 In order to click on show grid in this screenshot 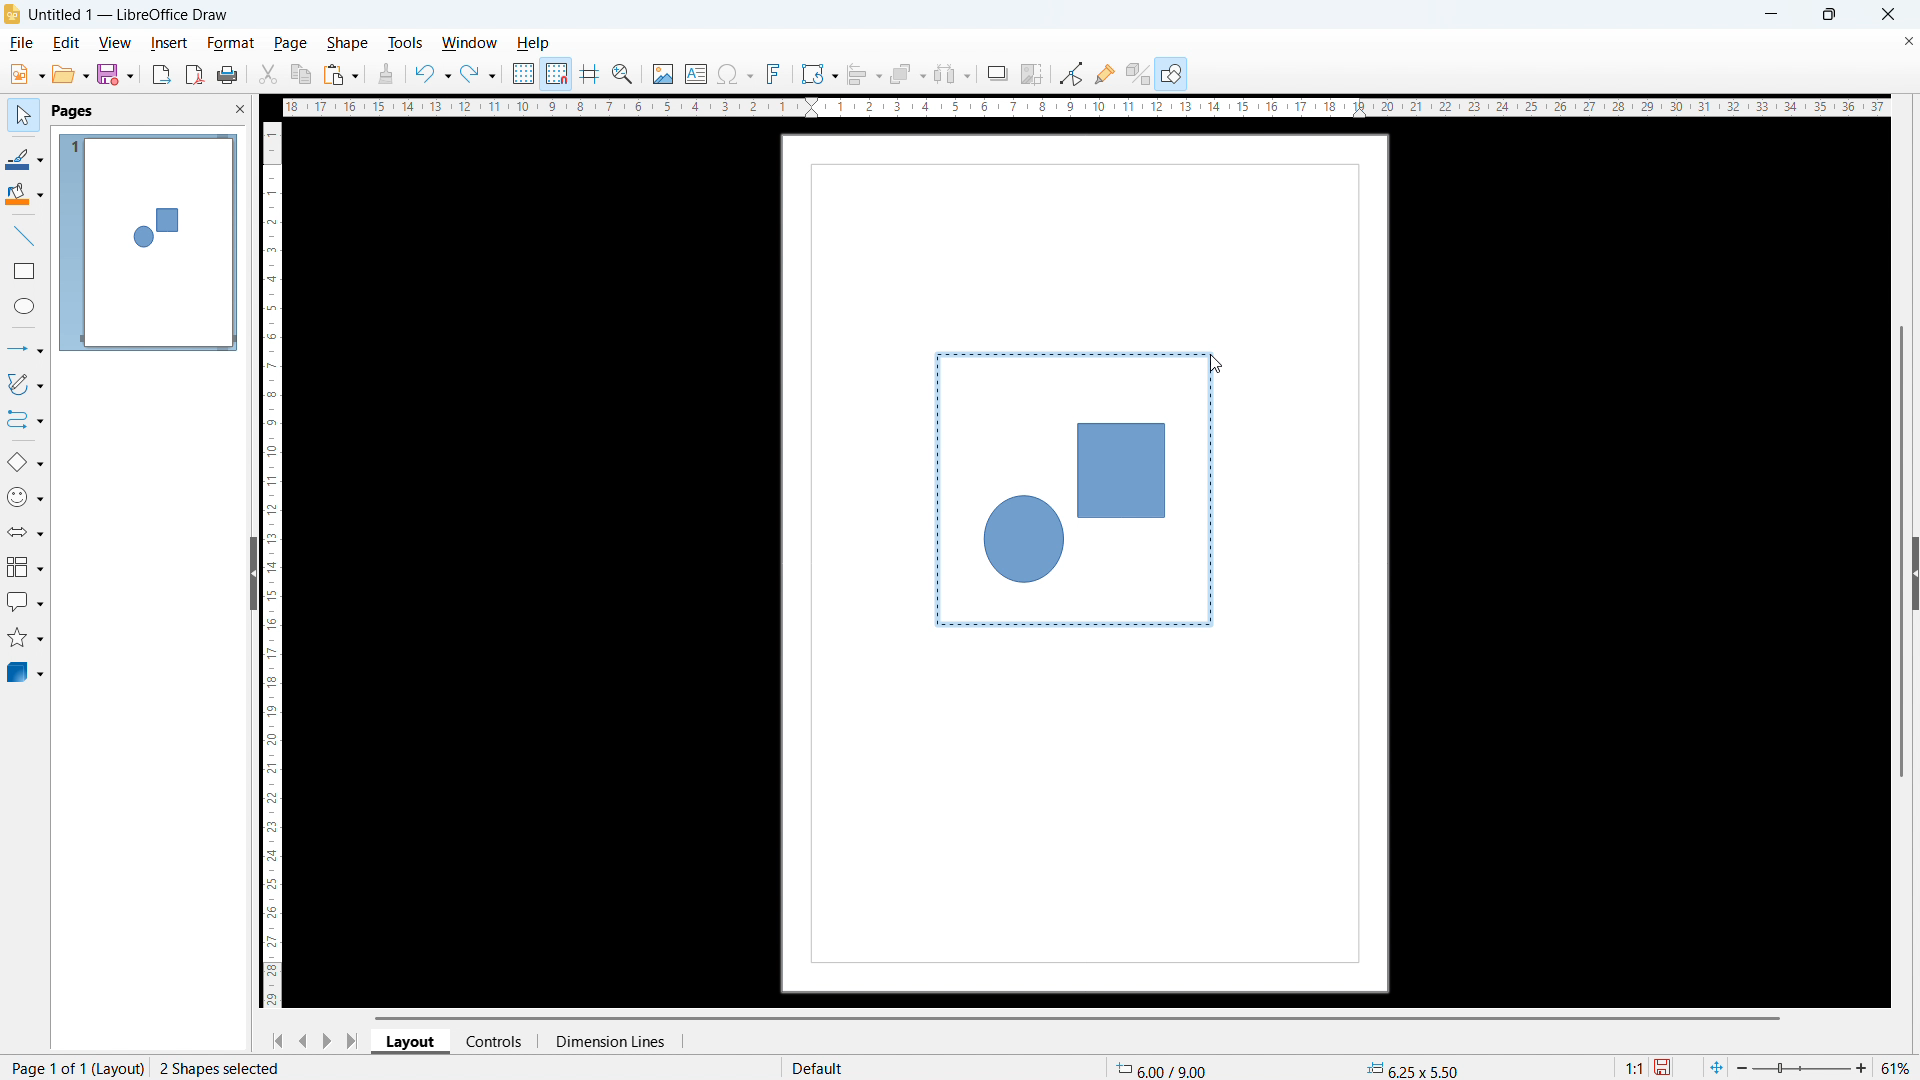, I will do `click(523, 74)`.